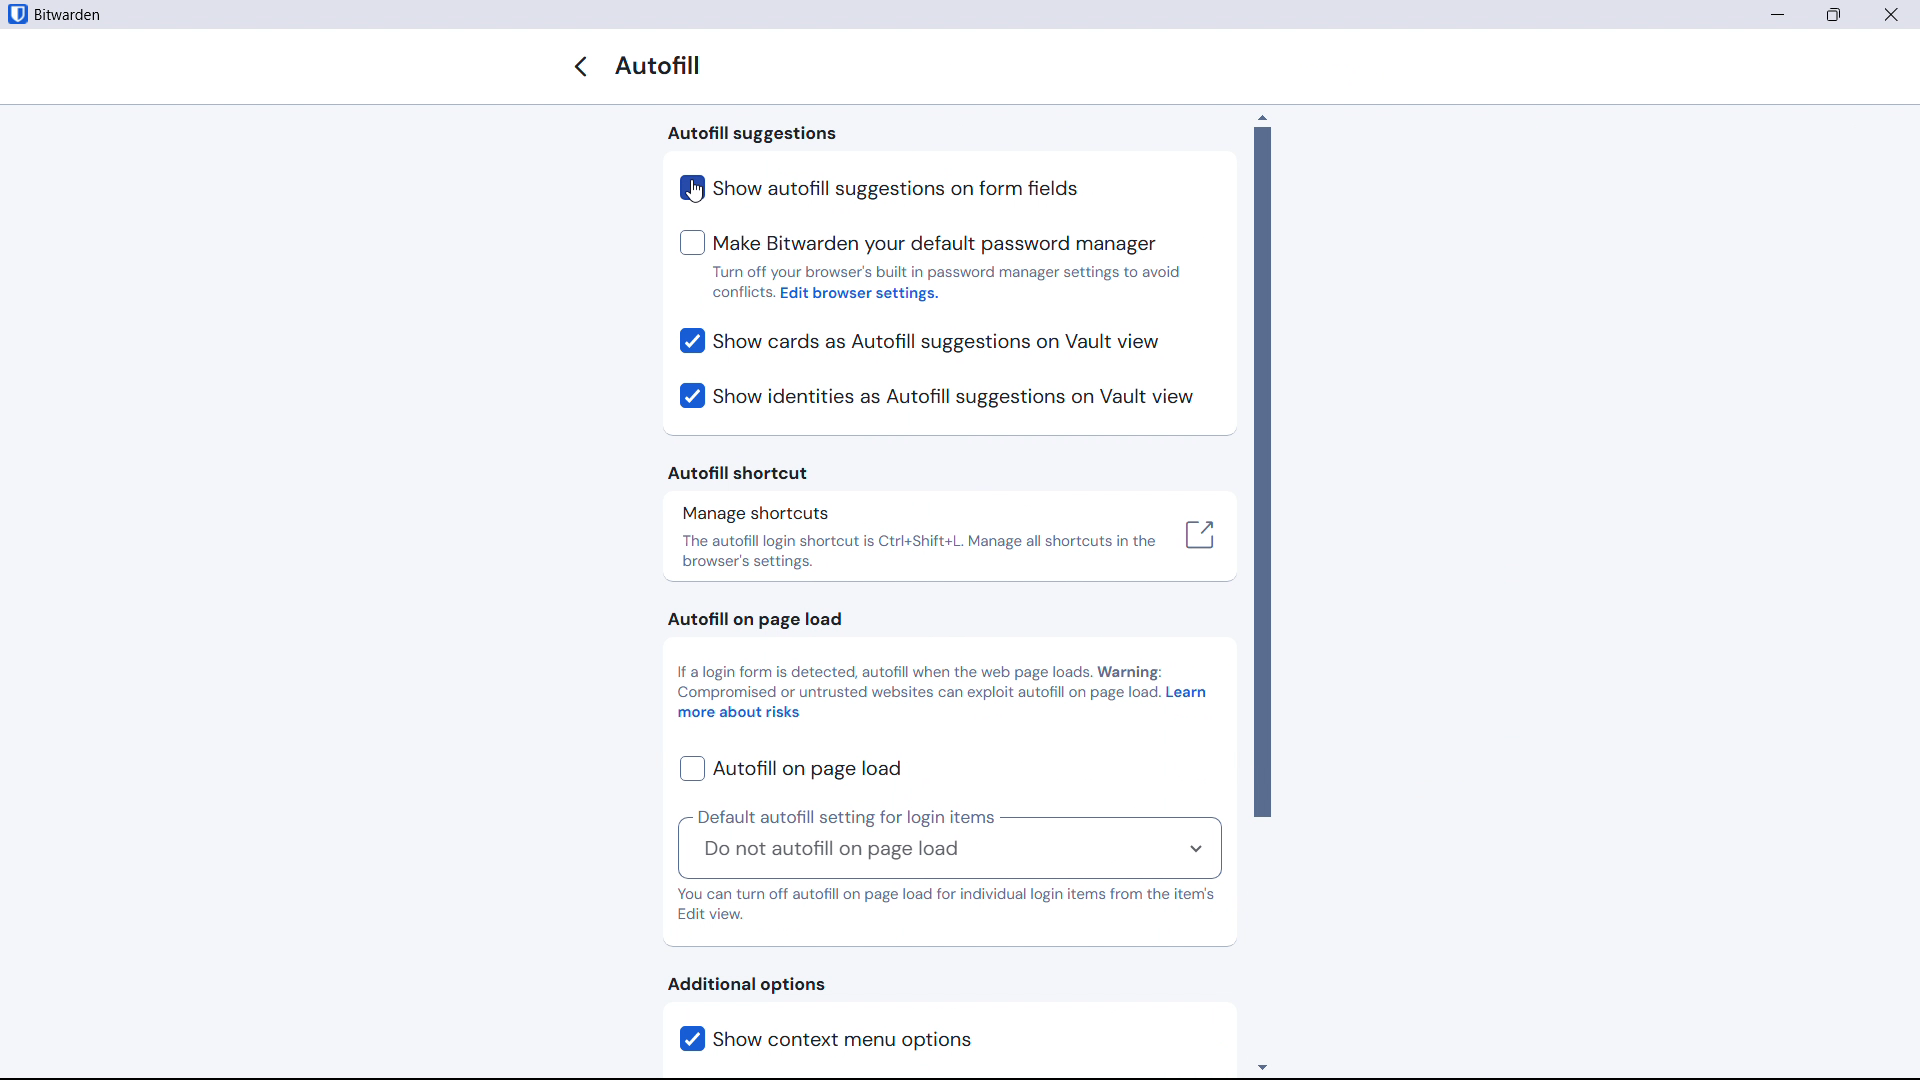  Describe the element at coordinates (918, 244) in the screenshot. I see `Make bit warden your default password manager` at that location.